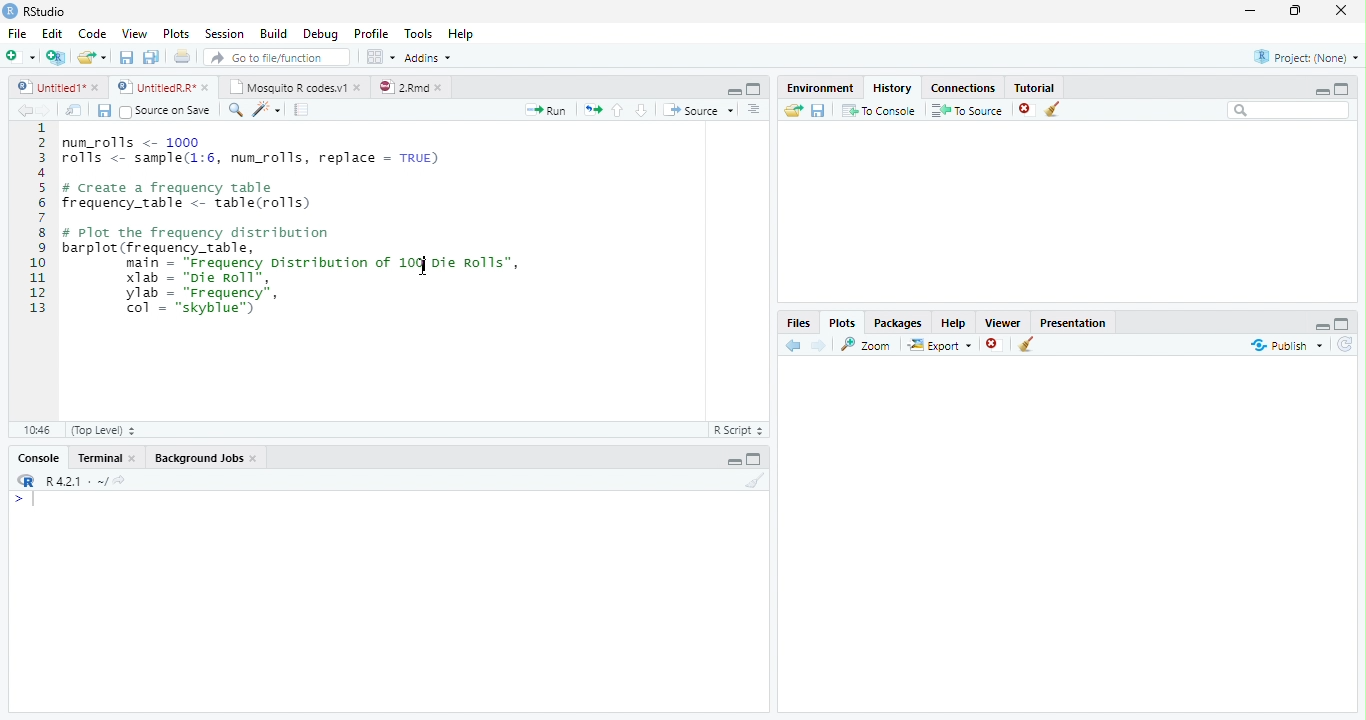 The image size is (1366, 720). Describe the element at coordinates (1305, 55) in the screenshot. I see `Project: (None)` at that location.